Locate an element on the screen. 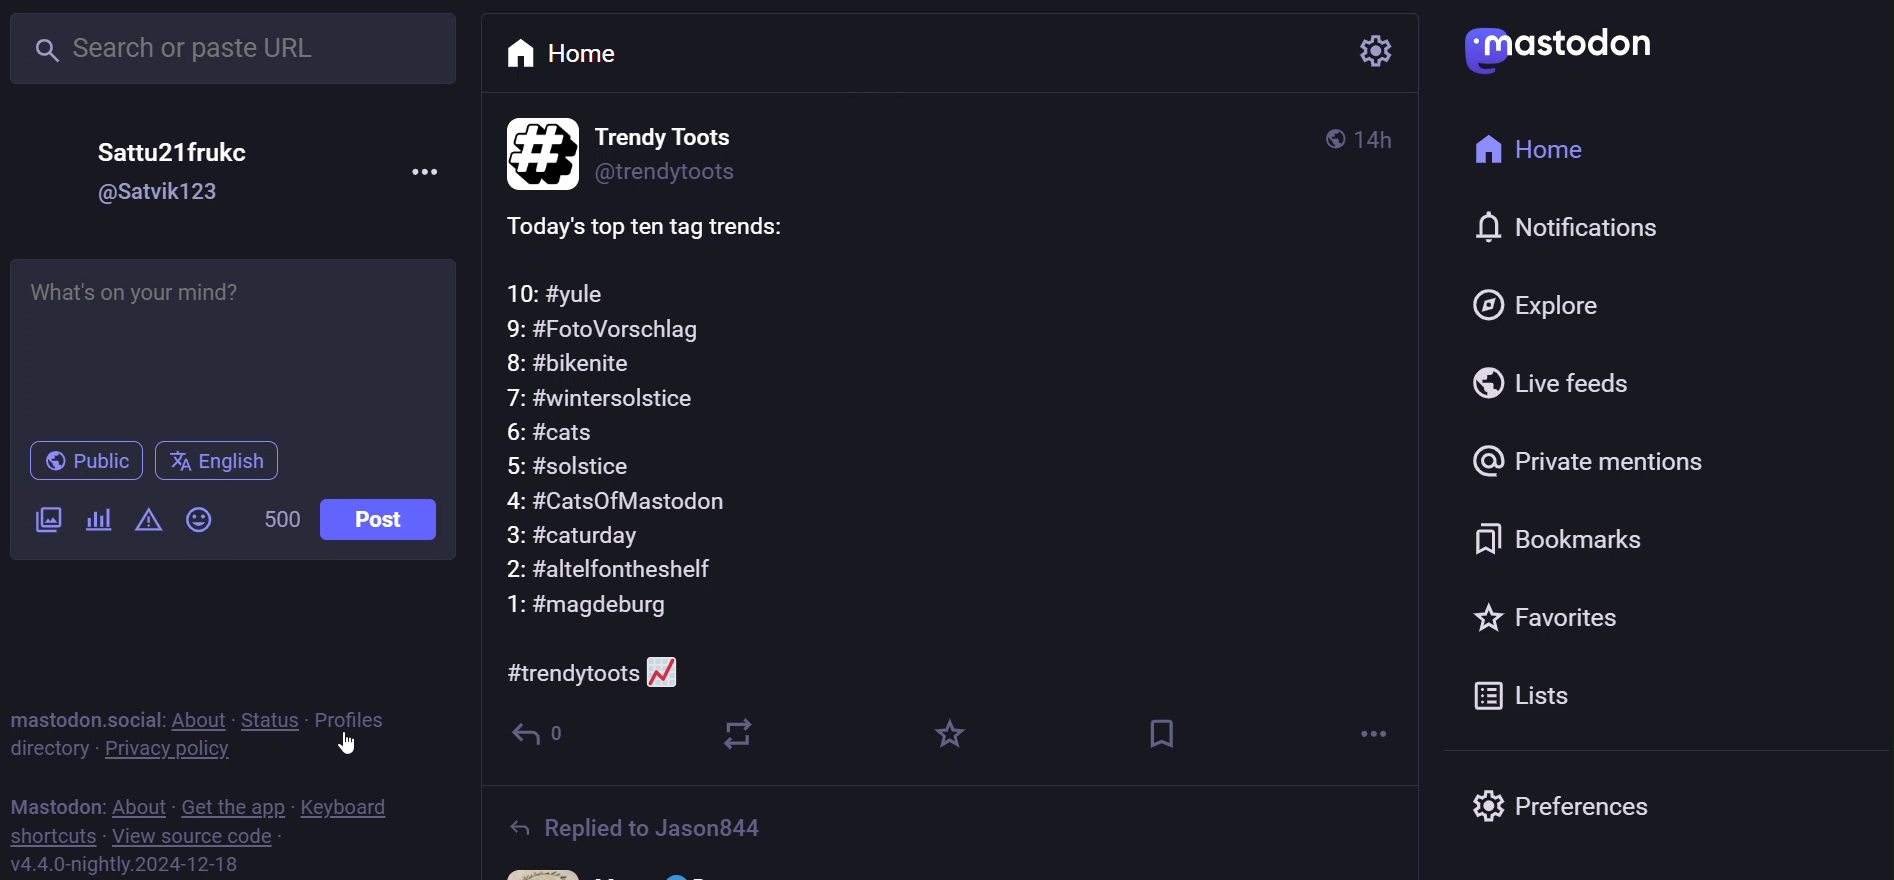 This screenshot has height=880, width=1894. get the app is located at coordinates (228, 806).